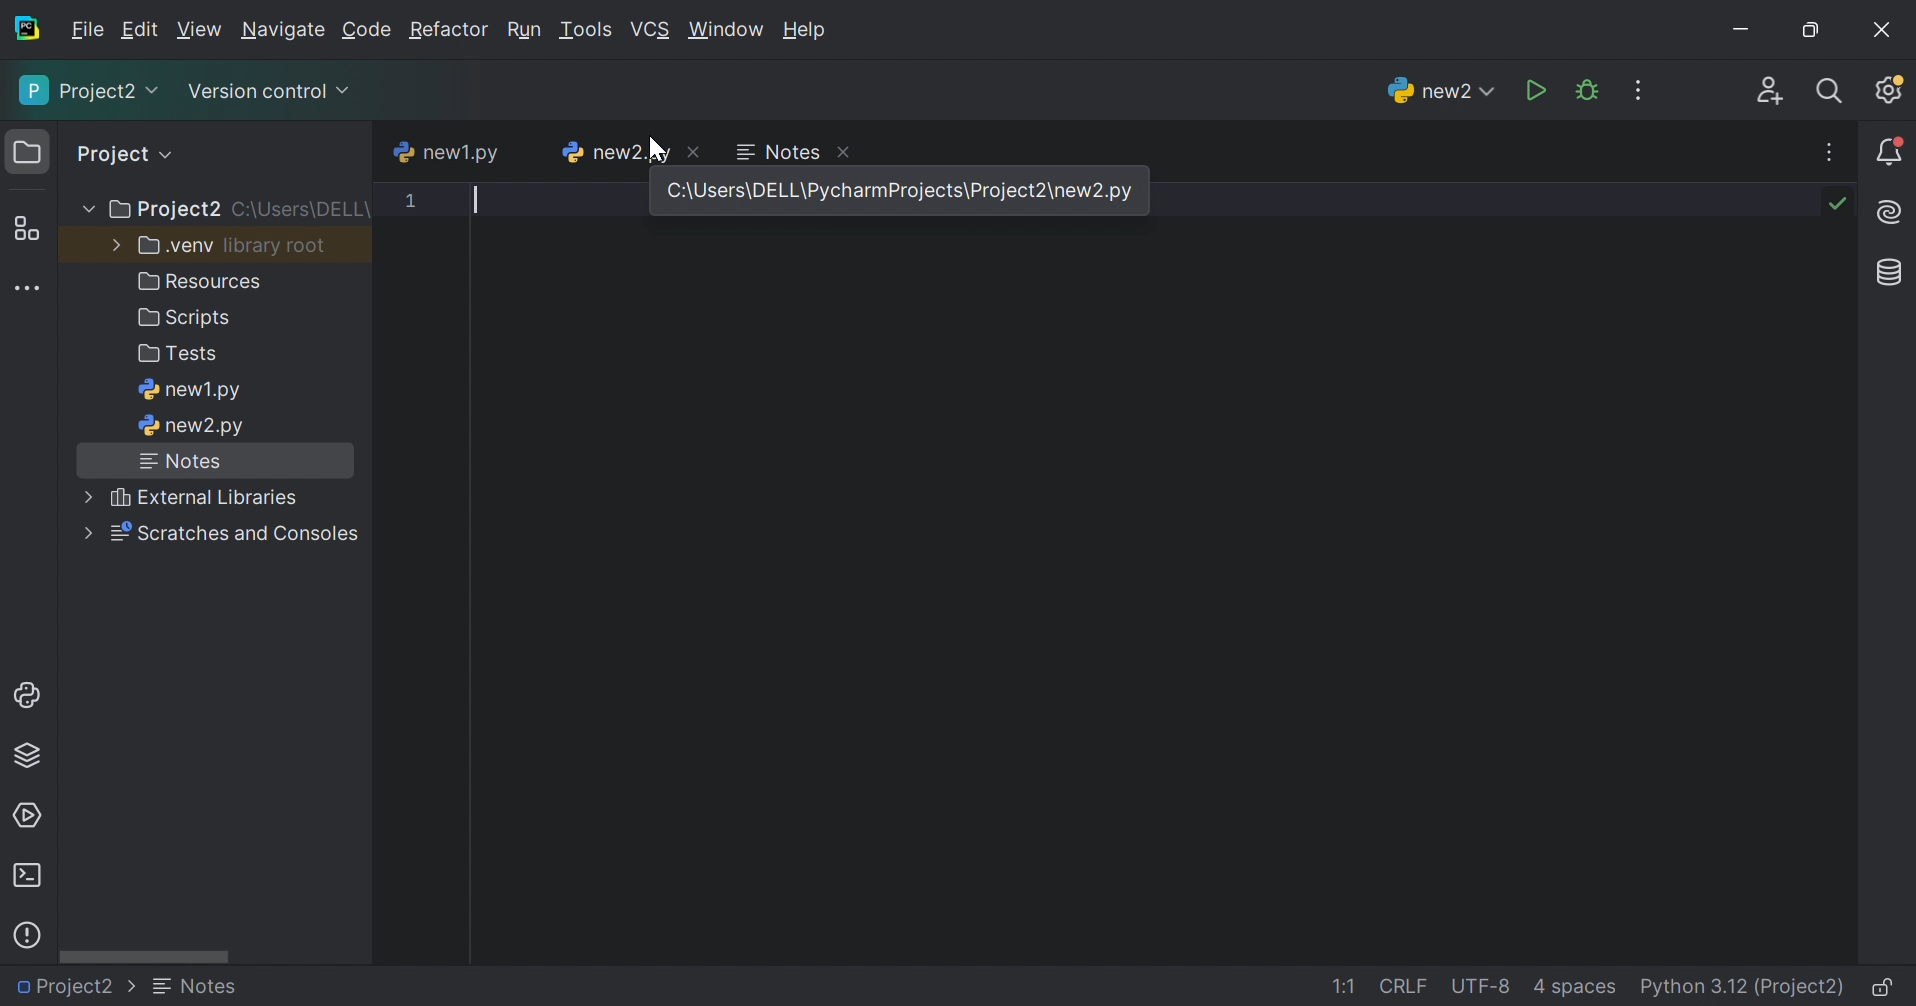 The image size is (1916, 1006). Describe the element at coordinates (279, 245) in the screenshot. I see `library root` at that location.